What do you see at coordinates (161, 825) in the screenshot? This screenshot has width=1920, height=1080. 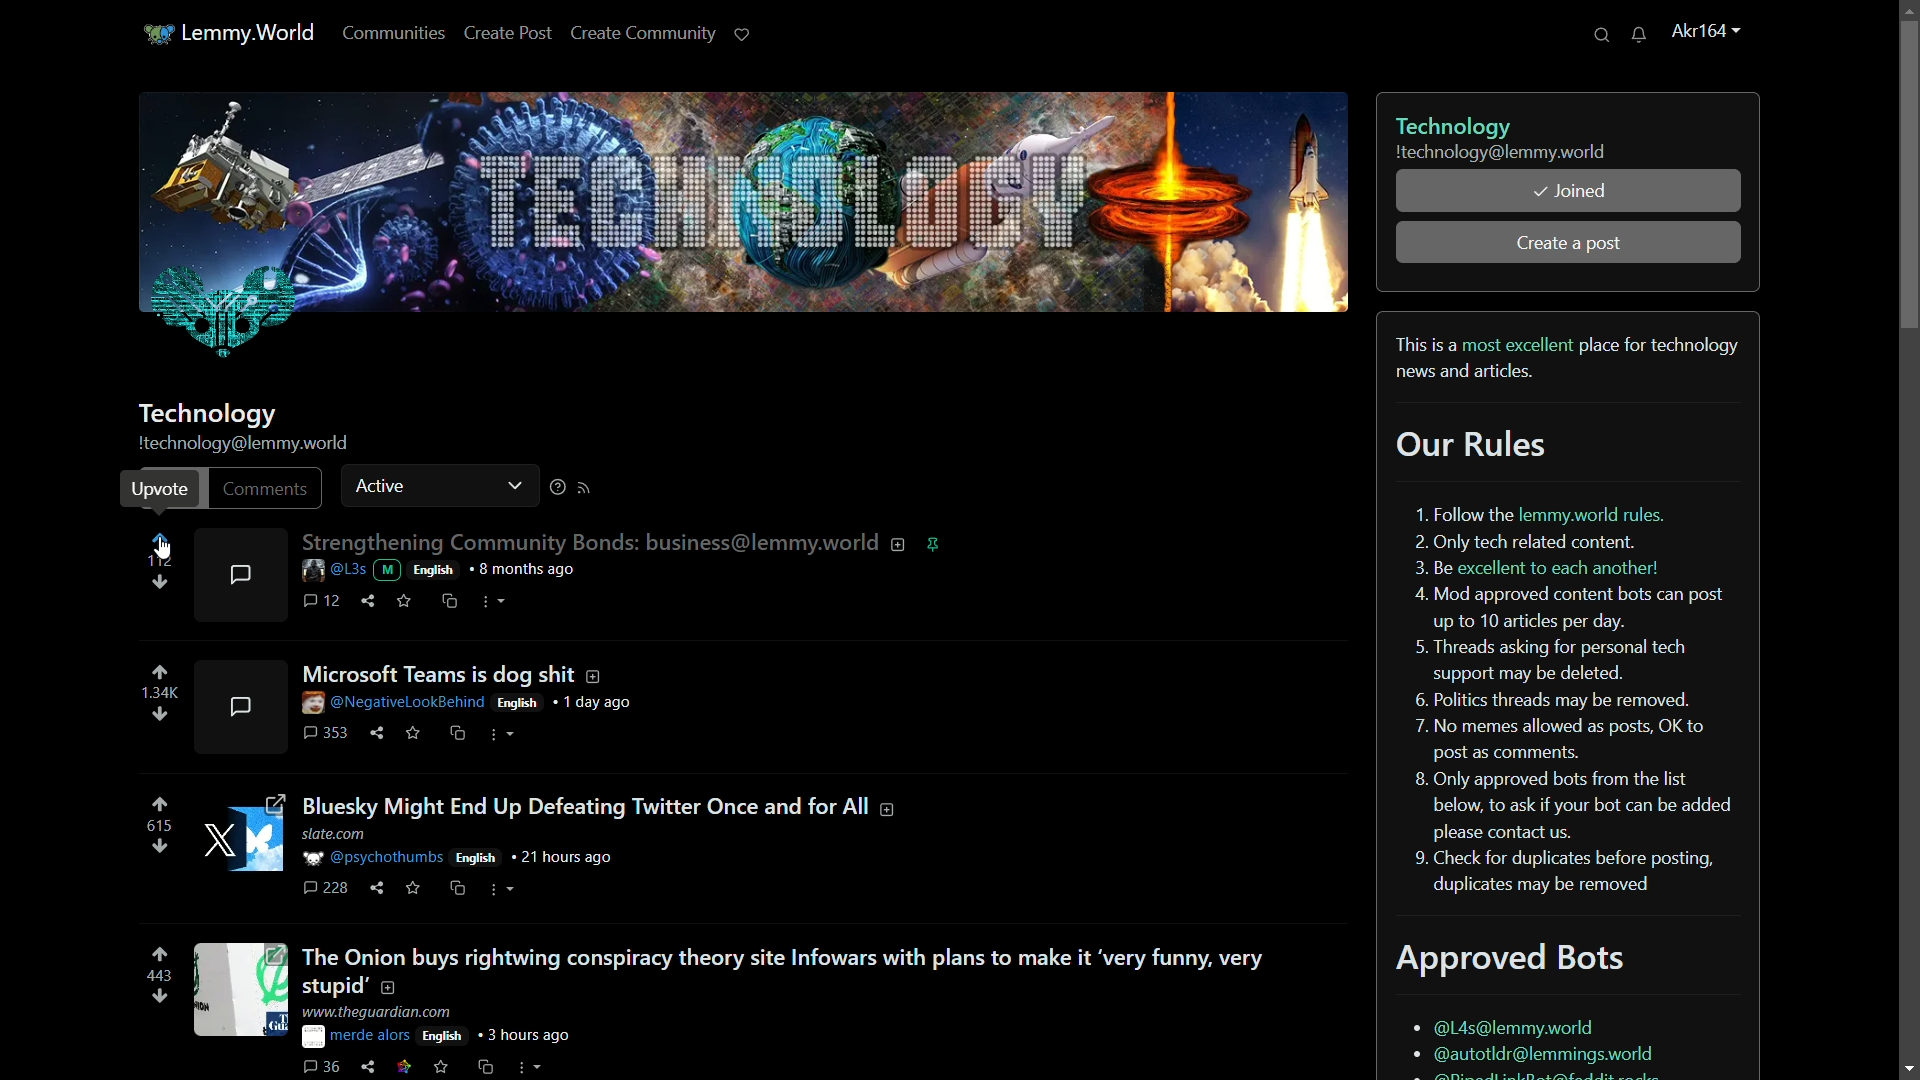 I see `number of votes` at bounding box center [161, 825].